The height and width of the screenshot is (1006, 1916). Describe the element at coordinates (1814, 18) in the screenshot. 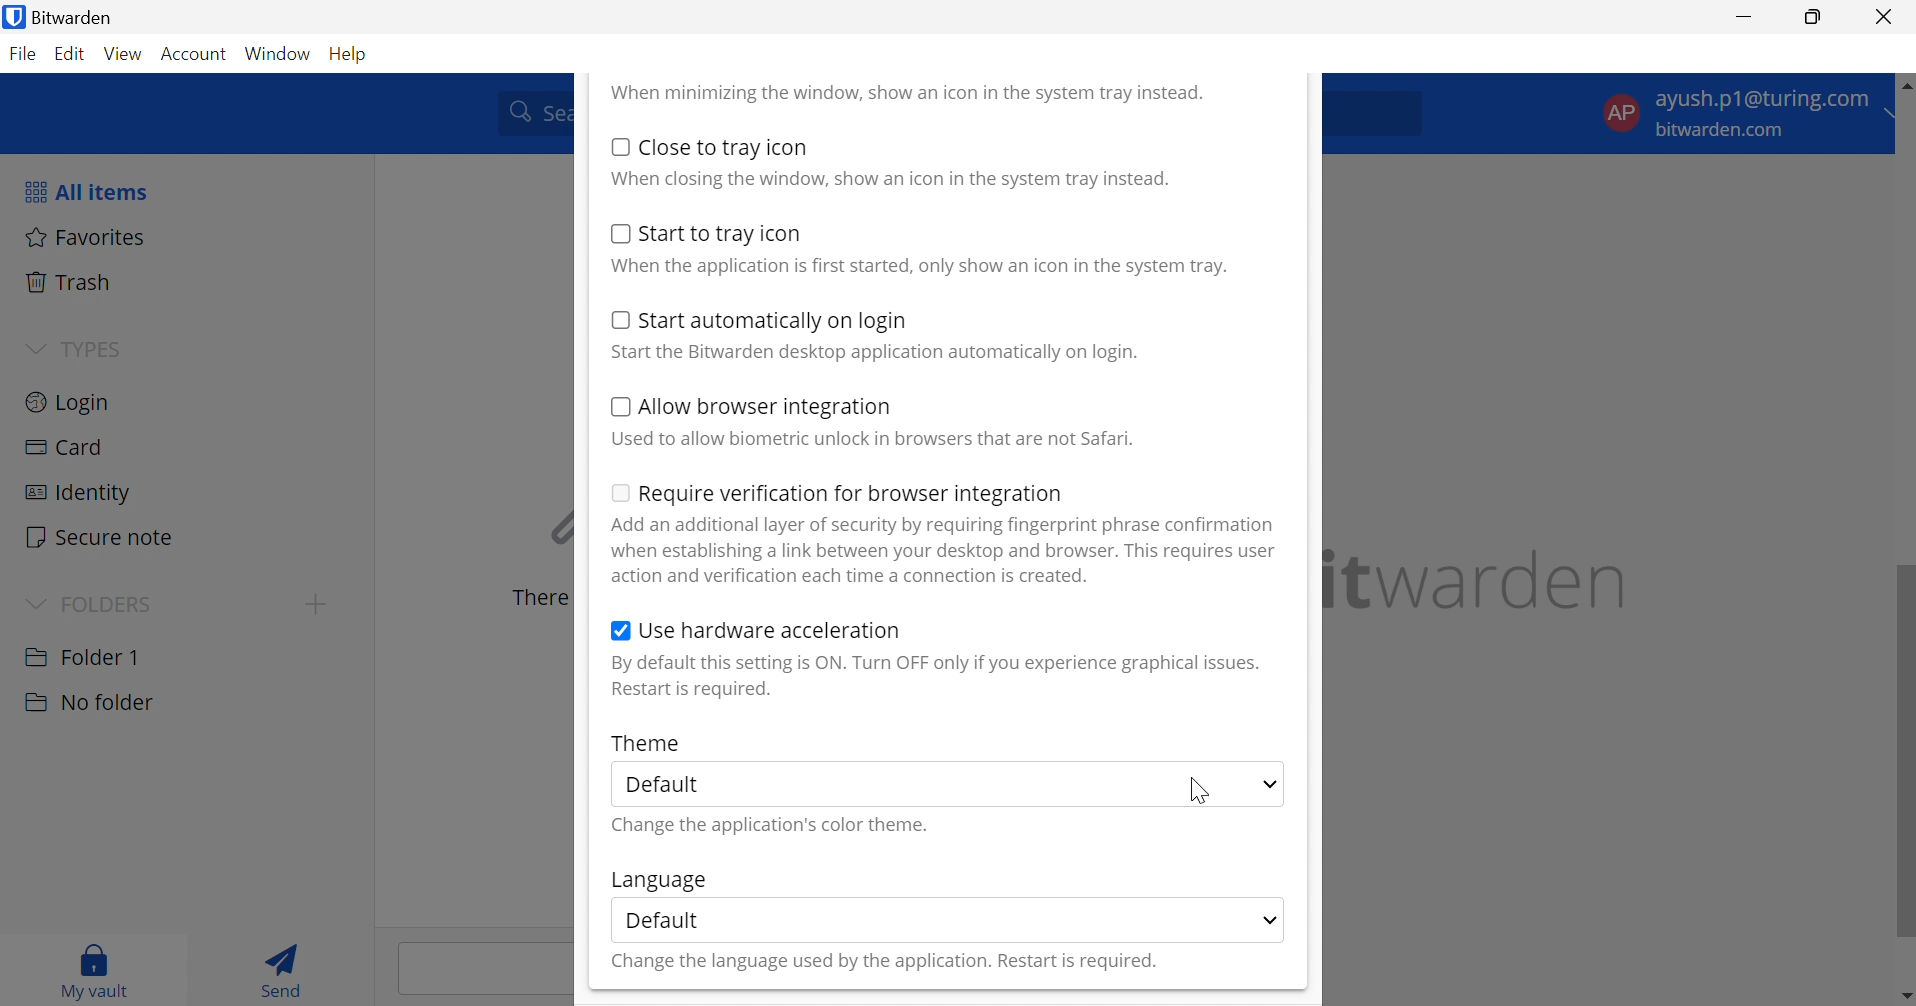

I see `Restore` at that location.